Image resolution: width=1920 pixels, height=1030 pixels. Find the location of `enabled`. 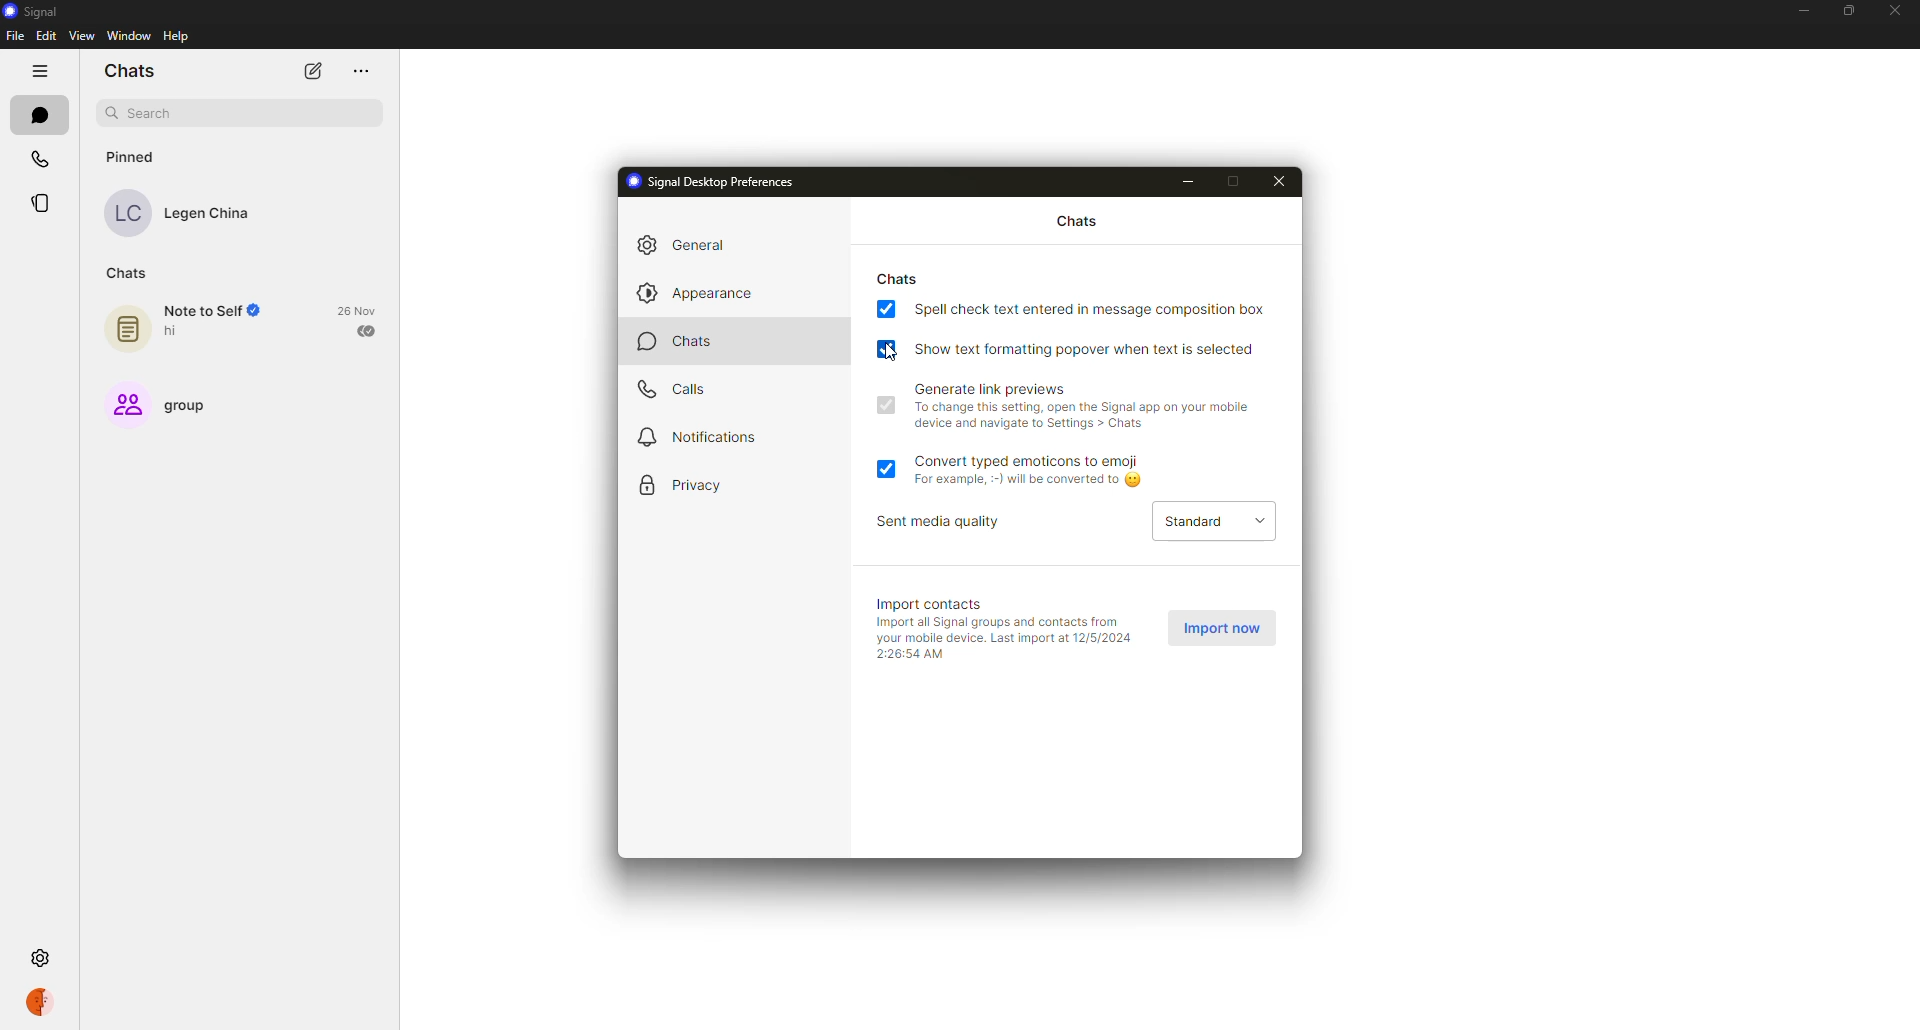

enabled is located at coordinates (886, 310).